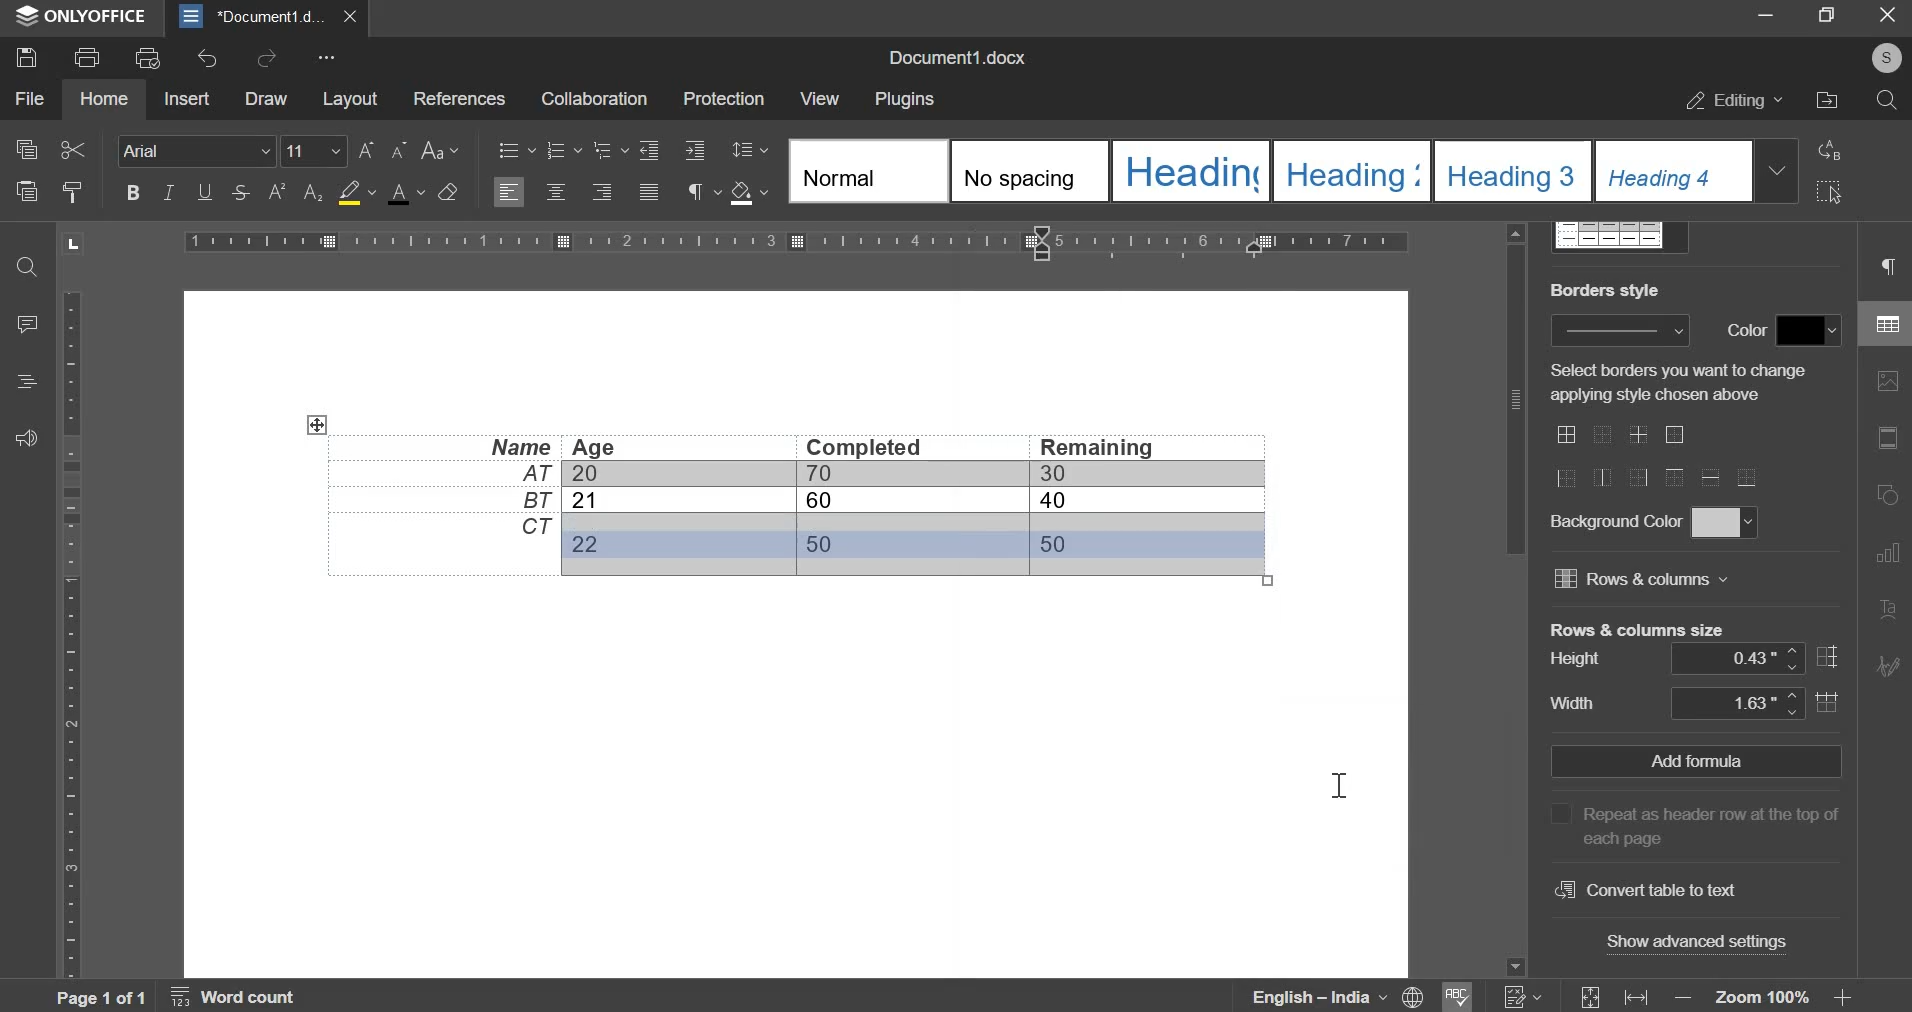  I want to click on copy, so click(24, 150).